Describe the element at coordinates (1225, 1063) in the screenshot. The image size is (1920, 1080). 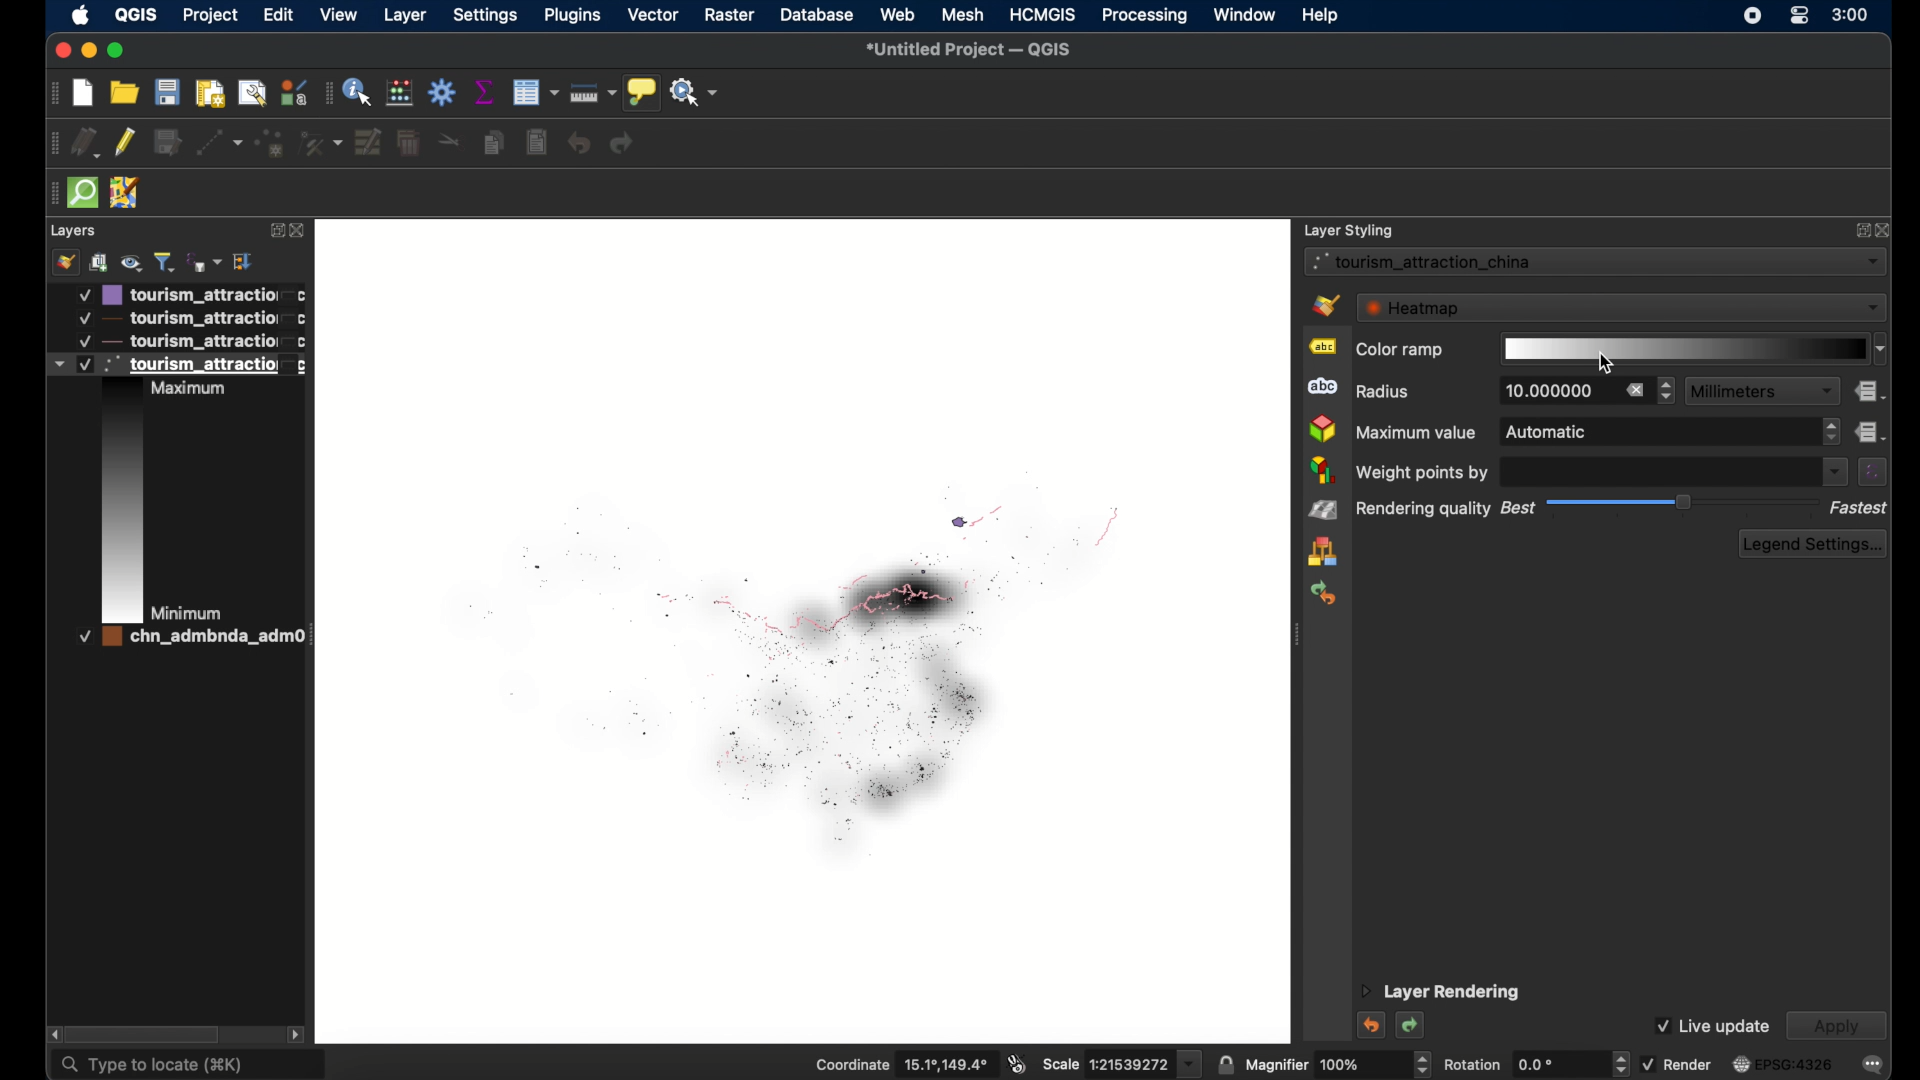
I see `lock scale` at that location.